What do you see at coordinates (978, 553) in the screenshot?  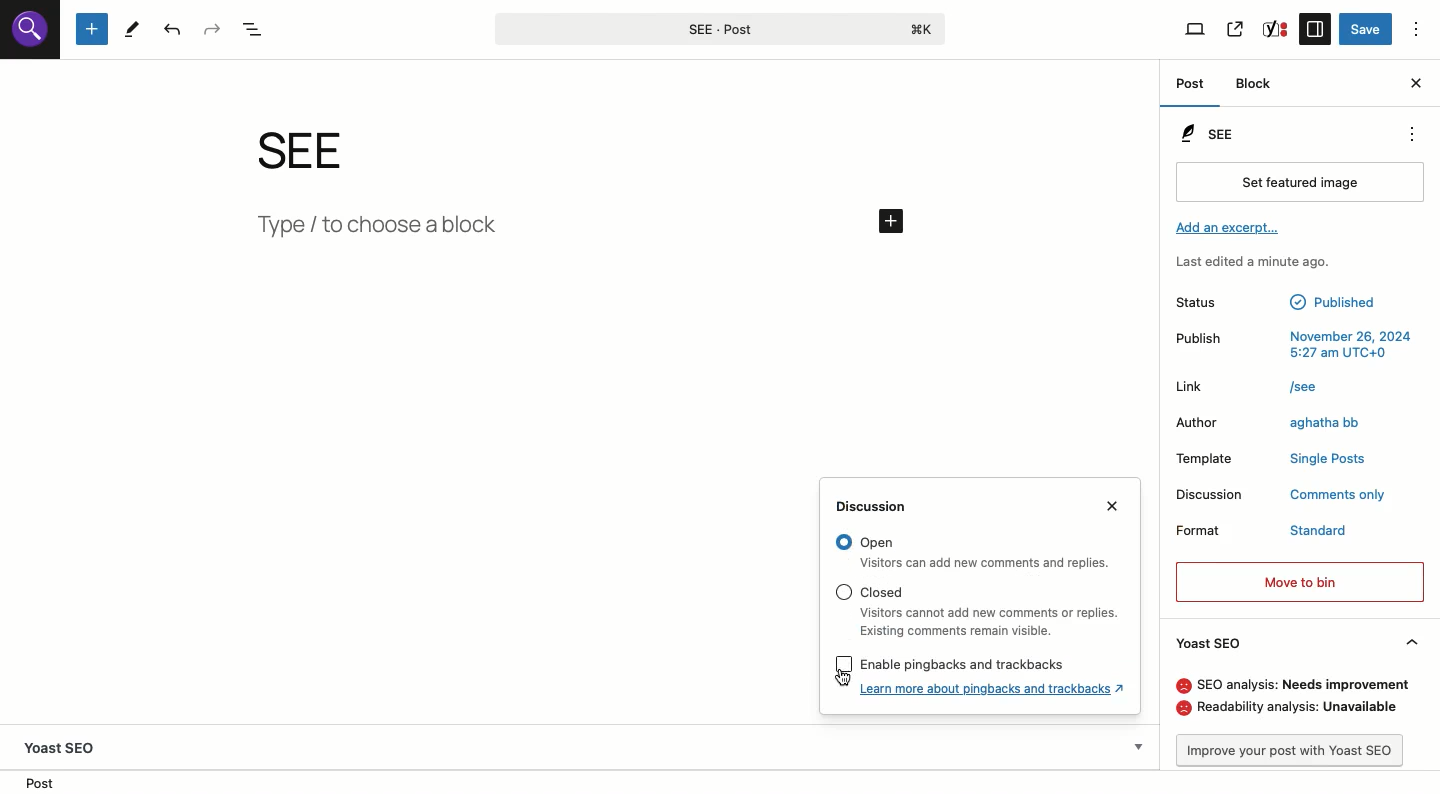 I see `Goren
Visitors can add new comments and replies.` at bounding box center [978, 553].